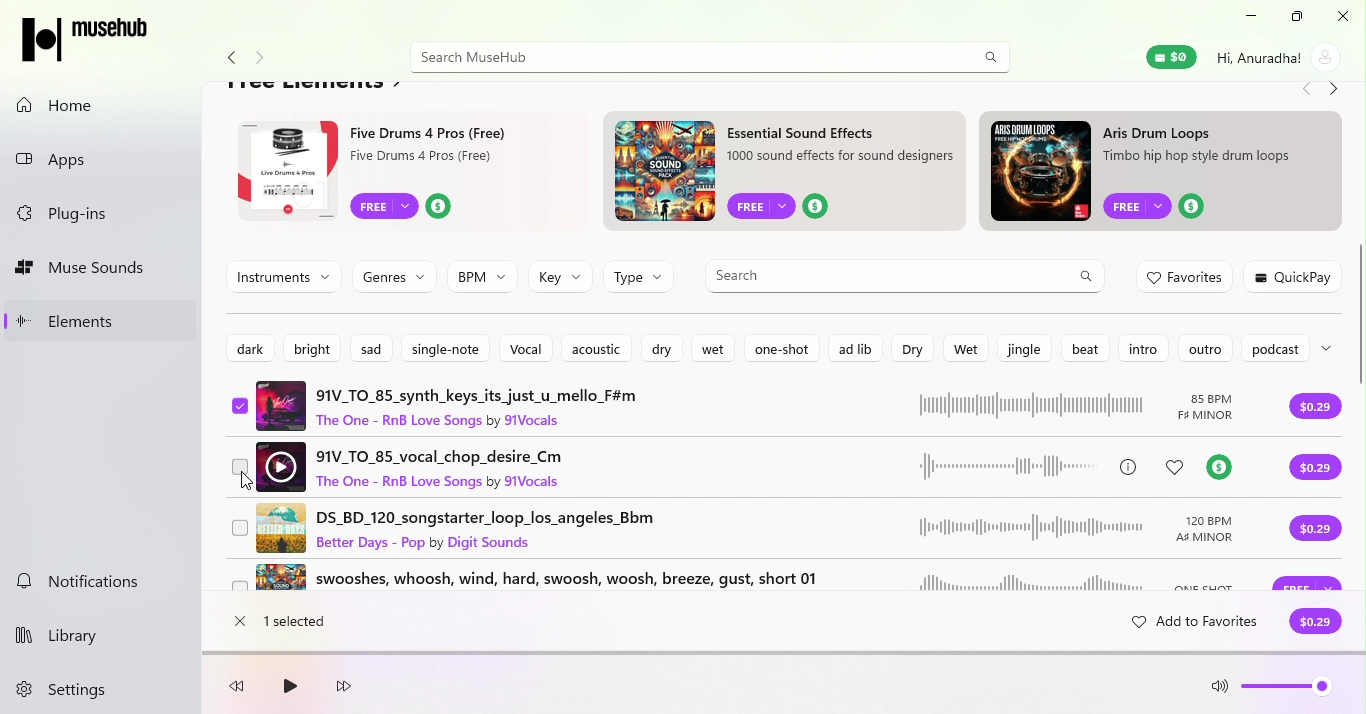 This screenshot has width=1366, height=714. Describe the element at coordinates (1187, 278) in the screenshot. I see `Favorites` at that location.